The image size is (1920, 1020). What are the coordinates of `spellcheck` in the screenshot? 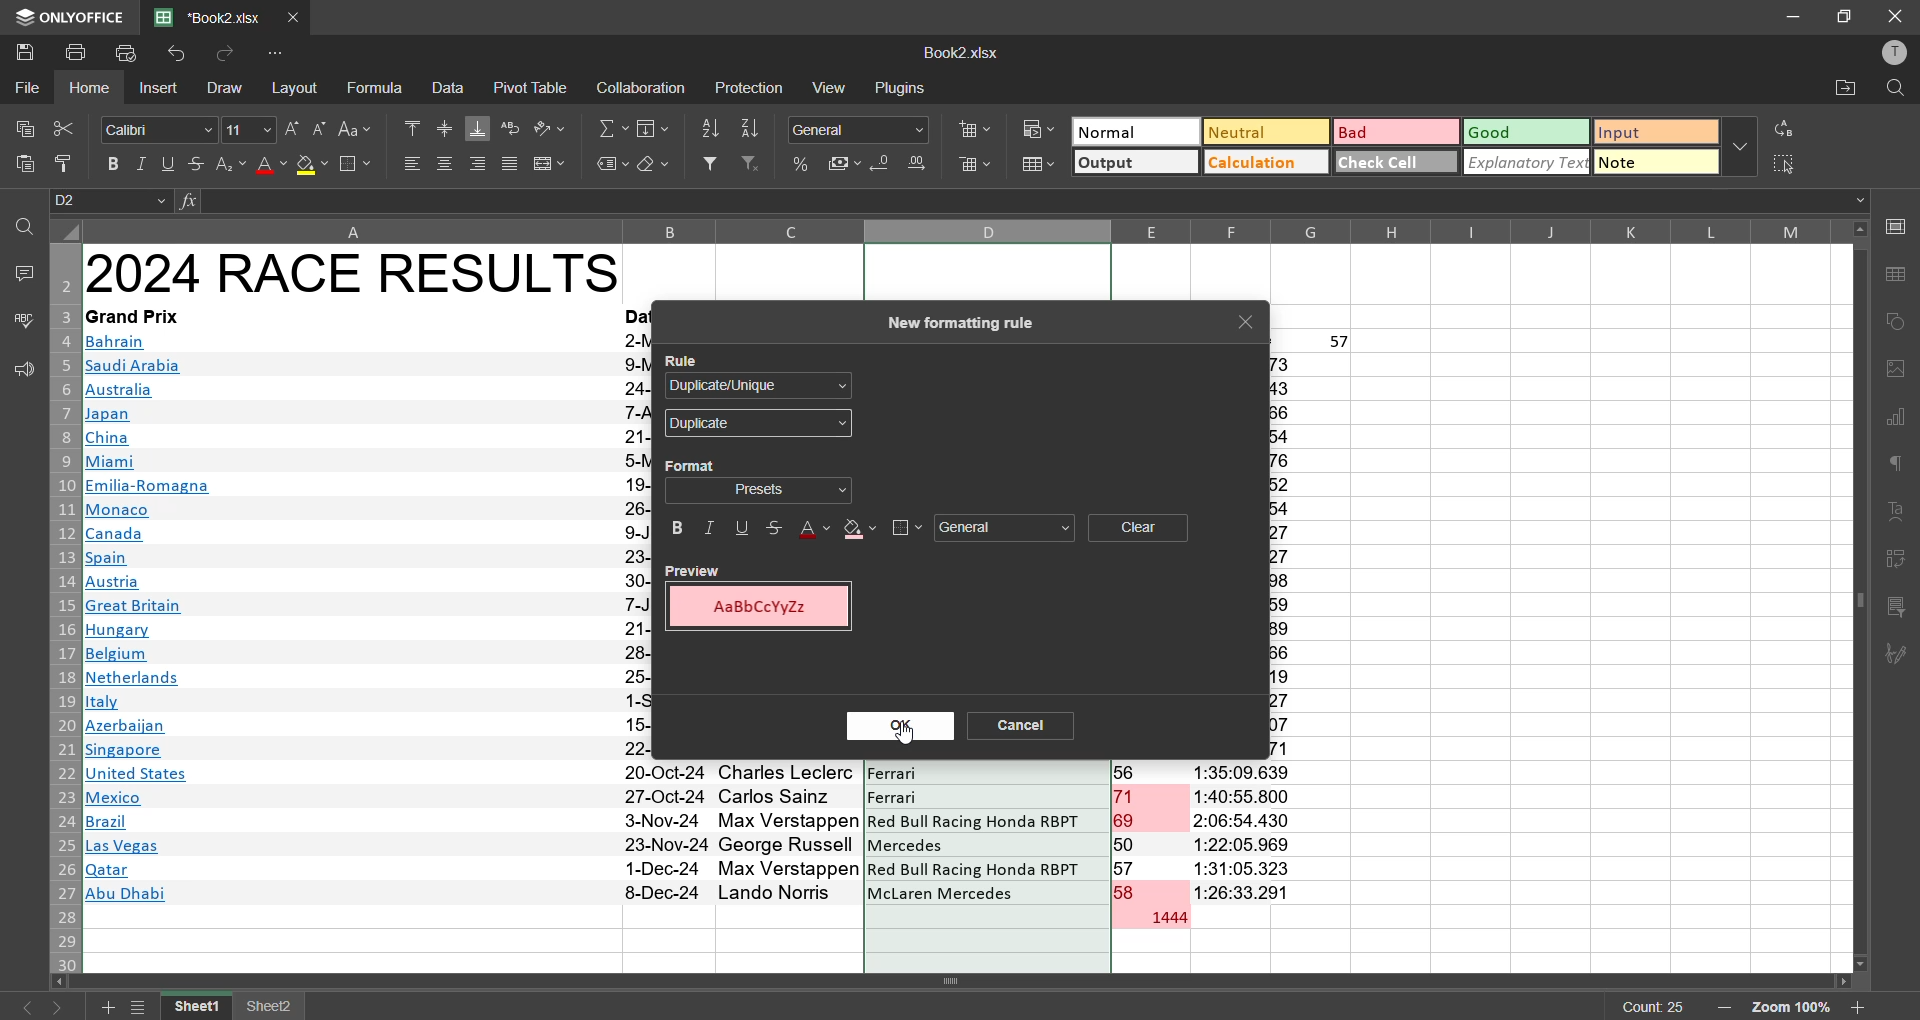 It's located at (22, 323).